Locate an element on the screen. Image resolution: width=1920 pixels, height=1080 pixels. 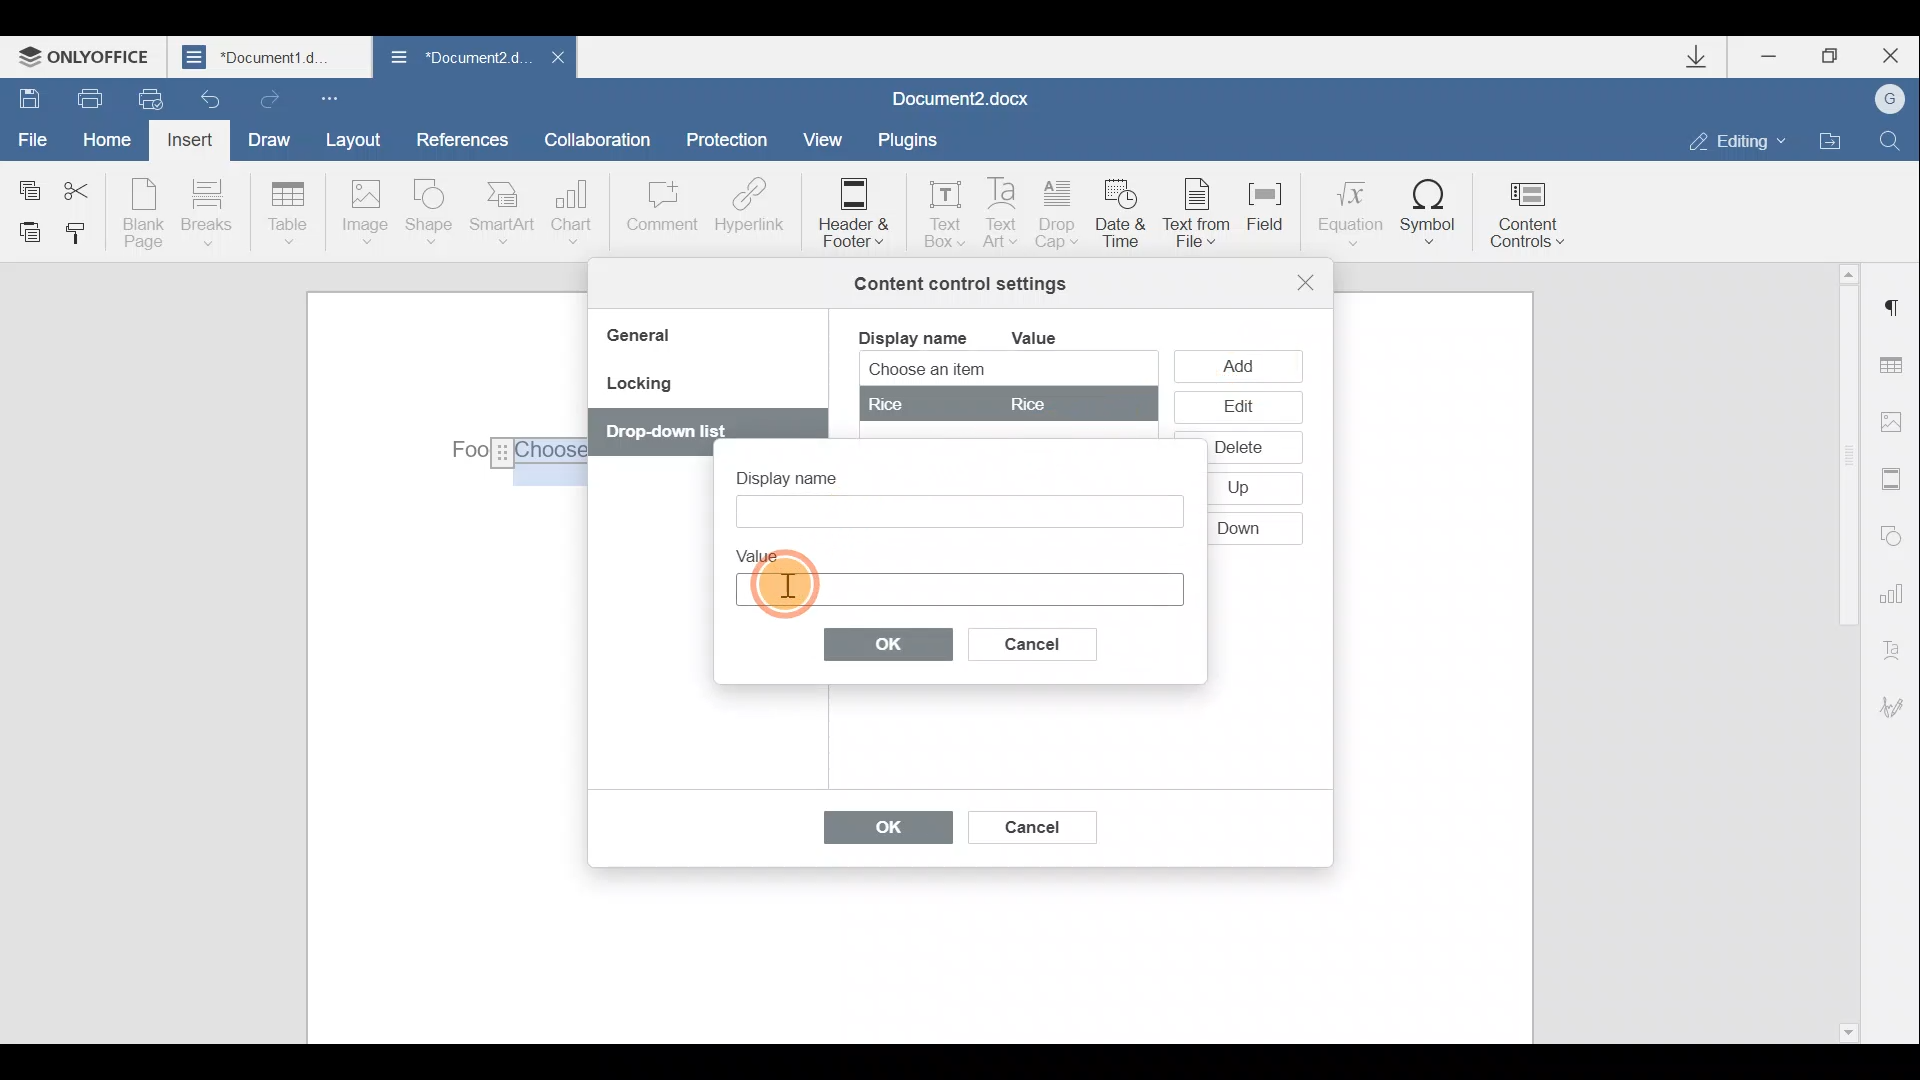
Choose an item is located at coordinates (976, 371).